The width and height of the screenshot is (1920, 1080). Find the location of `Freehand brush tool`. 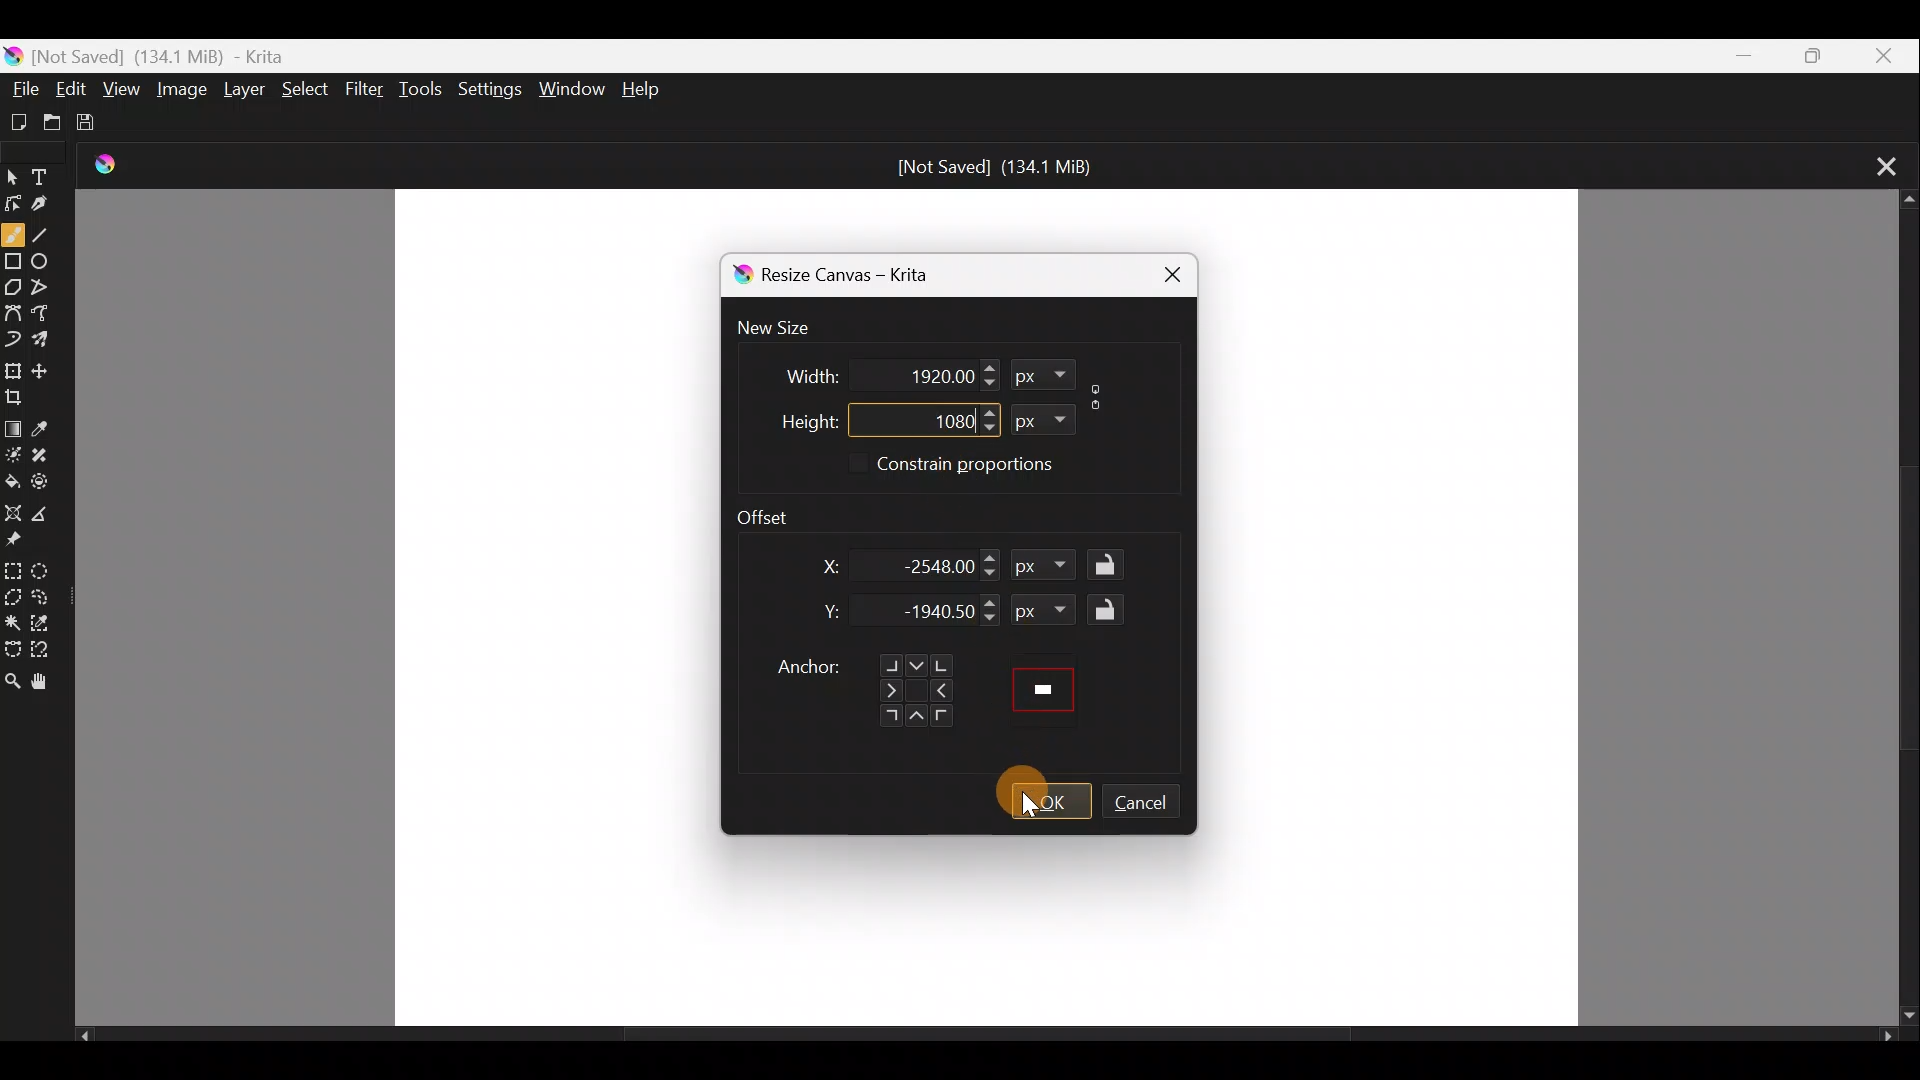

Freehand brush tool is located at coordinates (13, 233).